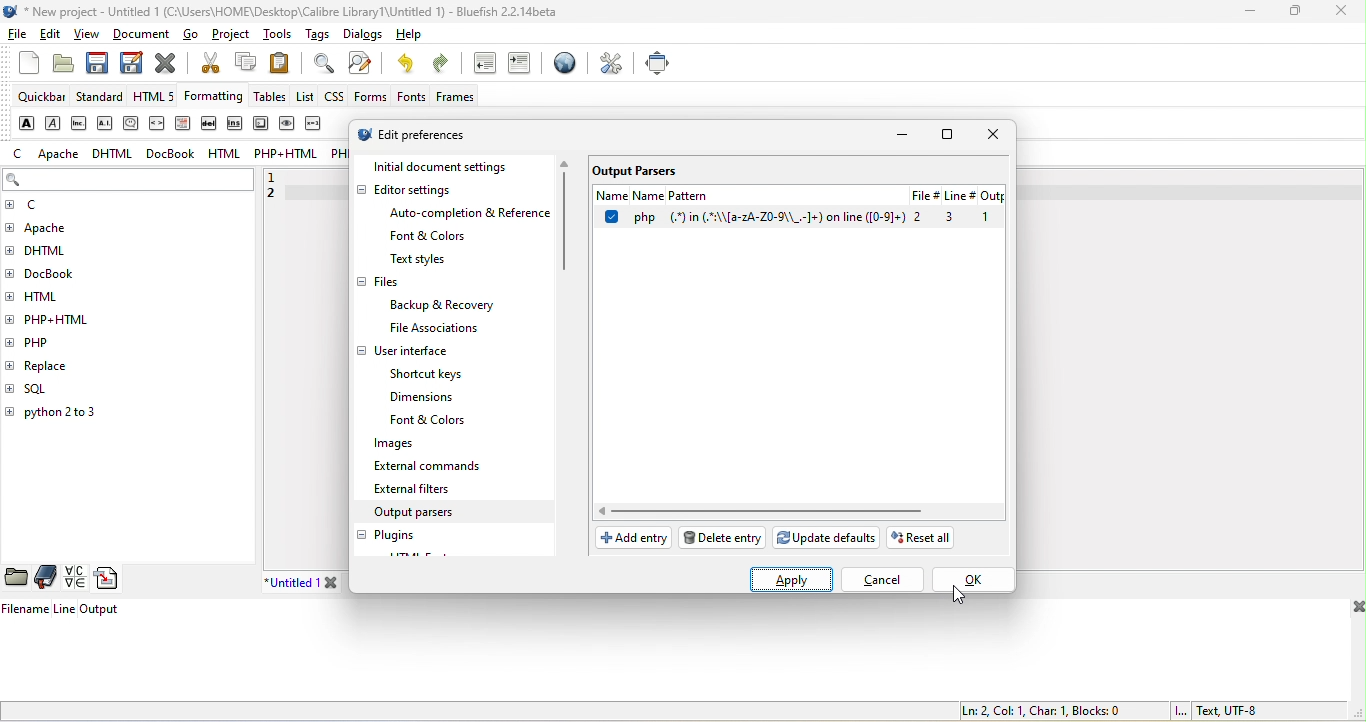 The height and width of the screenshot is (722, 1366). What do you see at coordinates (1355, 609) in the screenshot?
I see `close` at bounding box center [1355, 609].